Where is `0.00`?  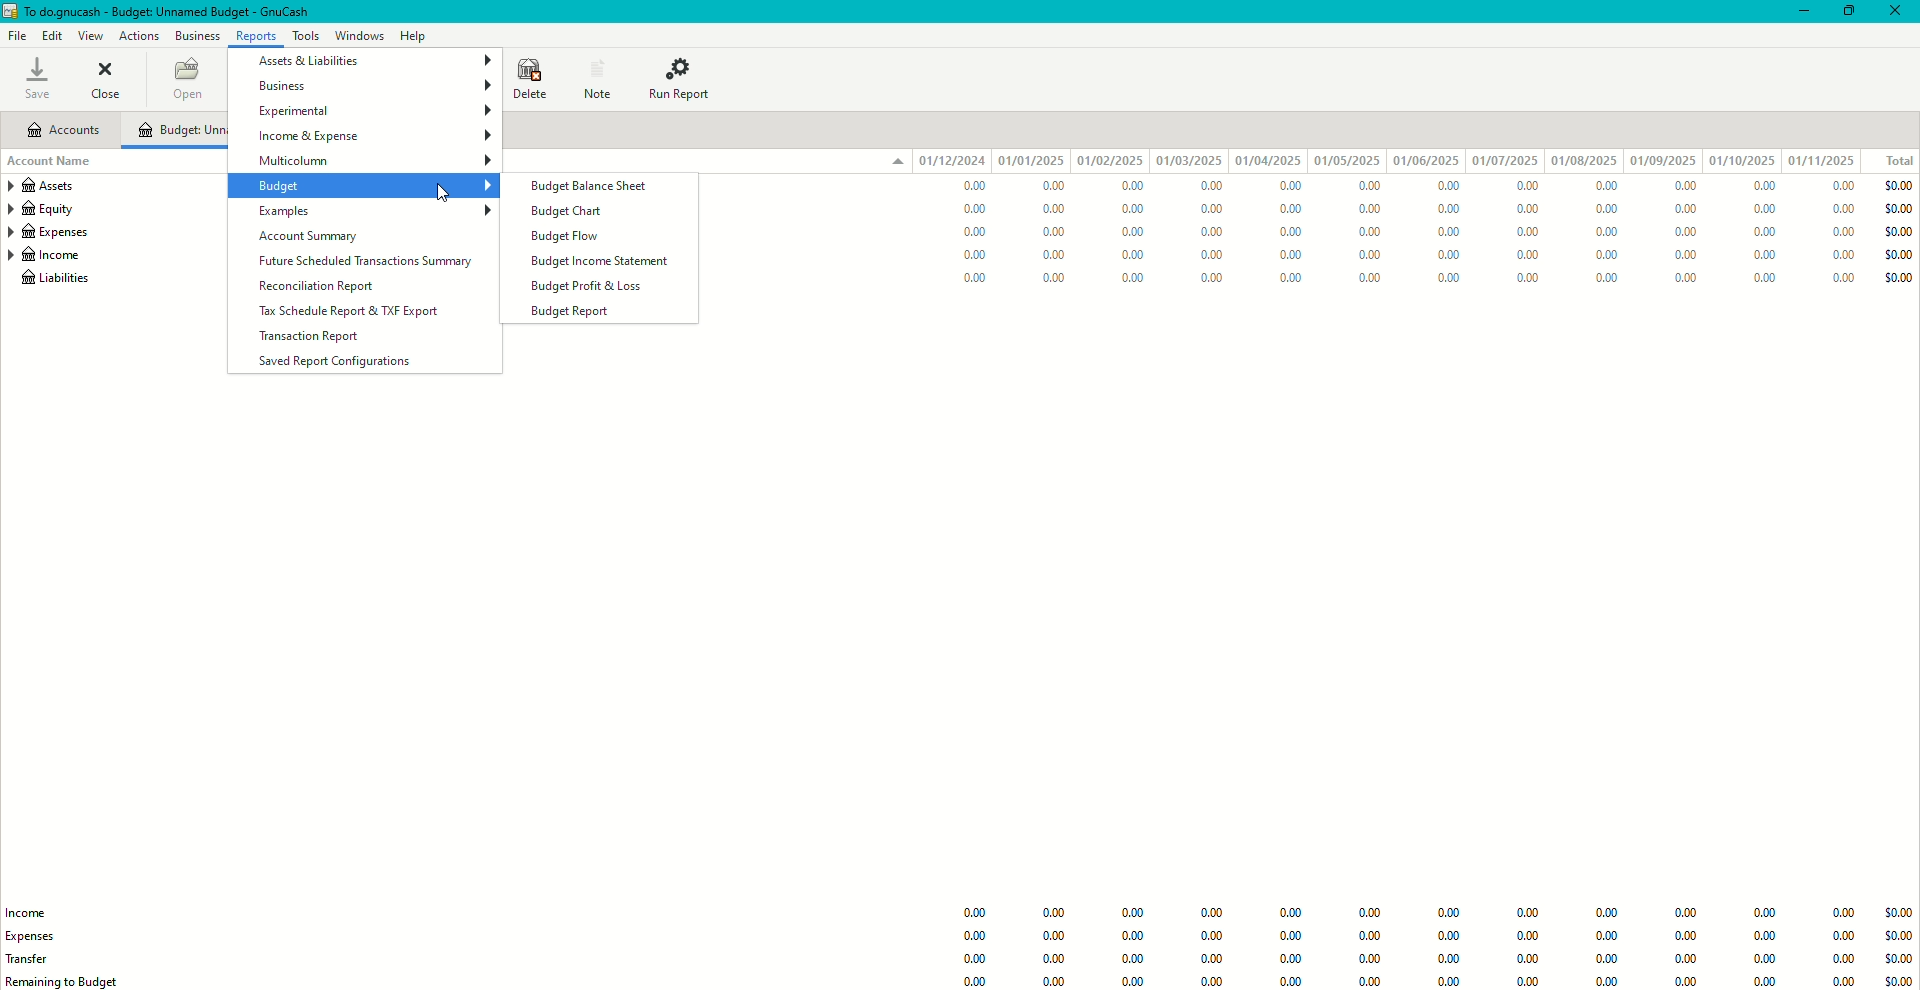
0.00 is located at coordinates (1134, 275).